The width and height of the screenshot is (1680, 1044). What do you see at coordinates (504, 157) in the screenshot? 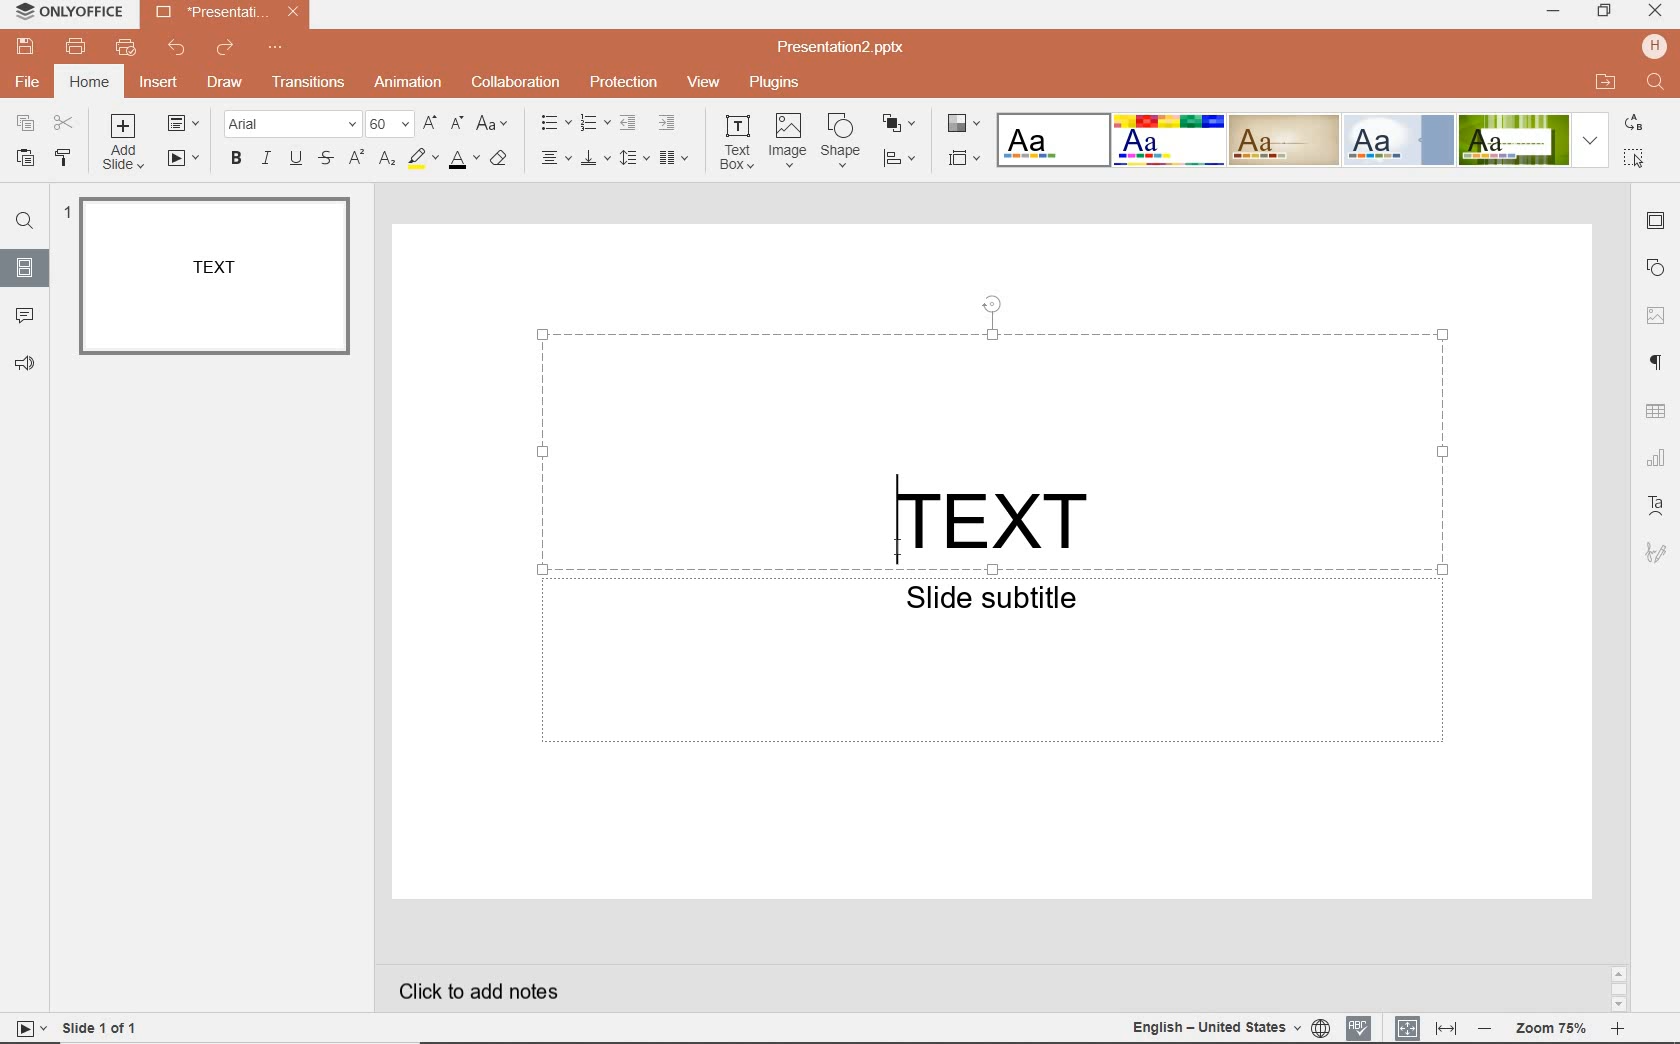
I see `CLEAR STYLE` at bounding box center [504, 157].